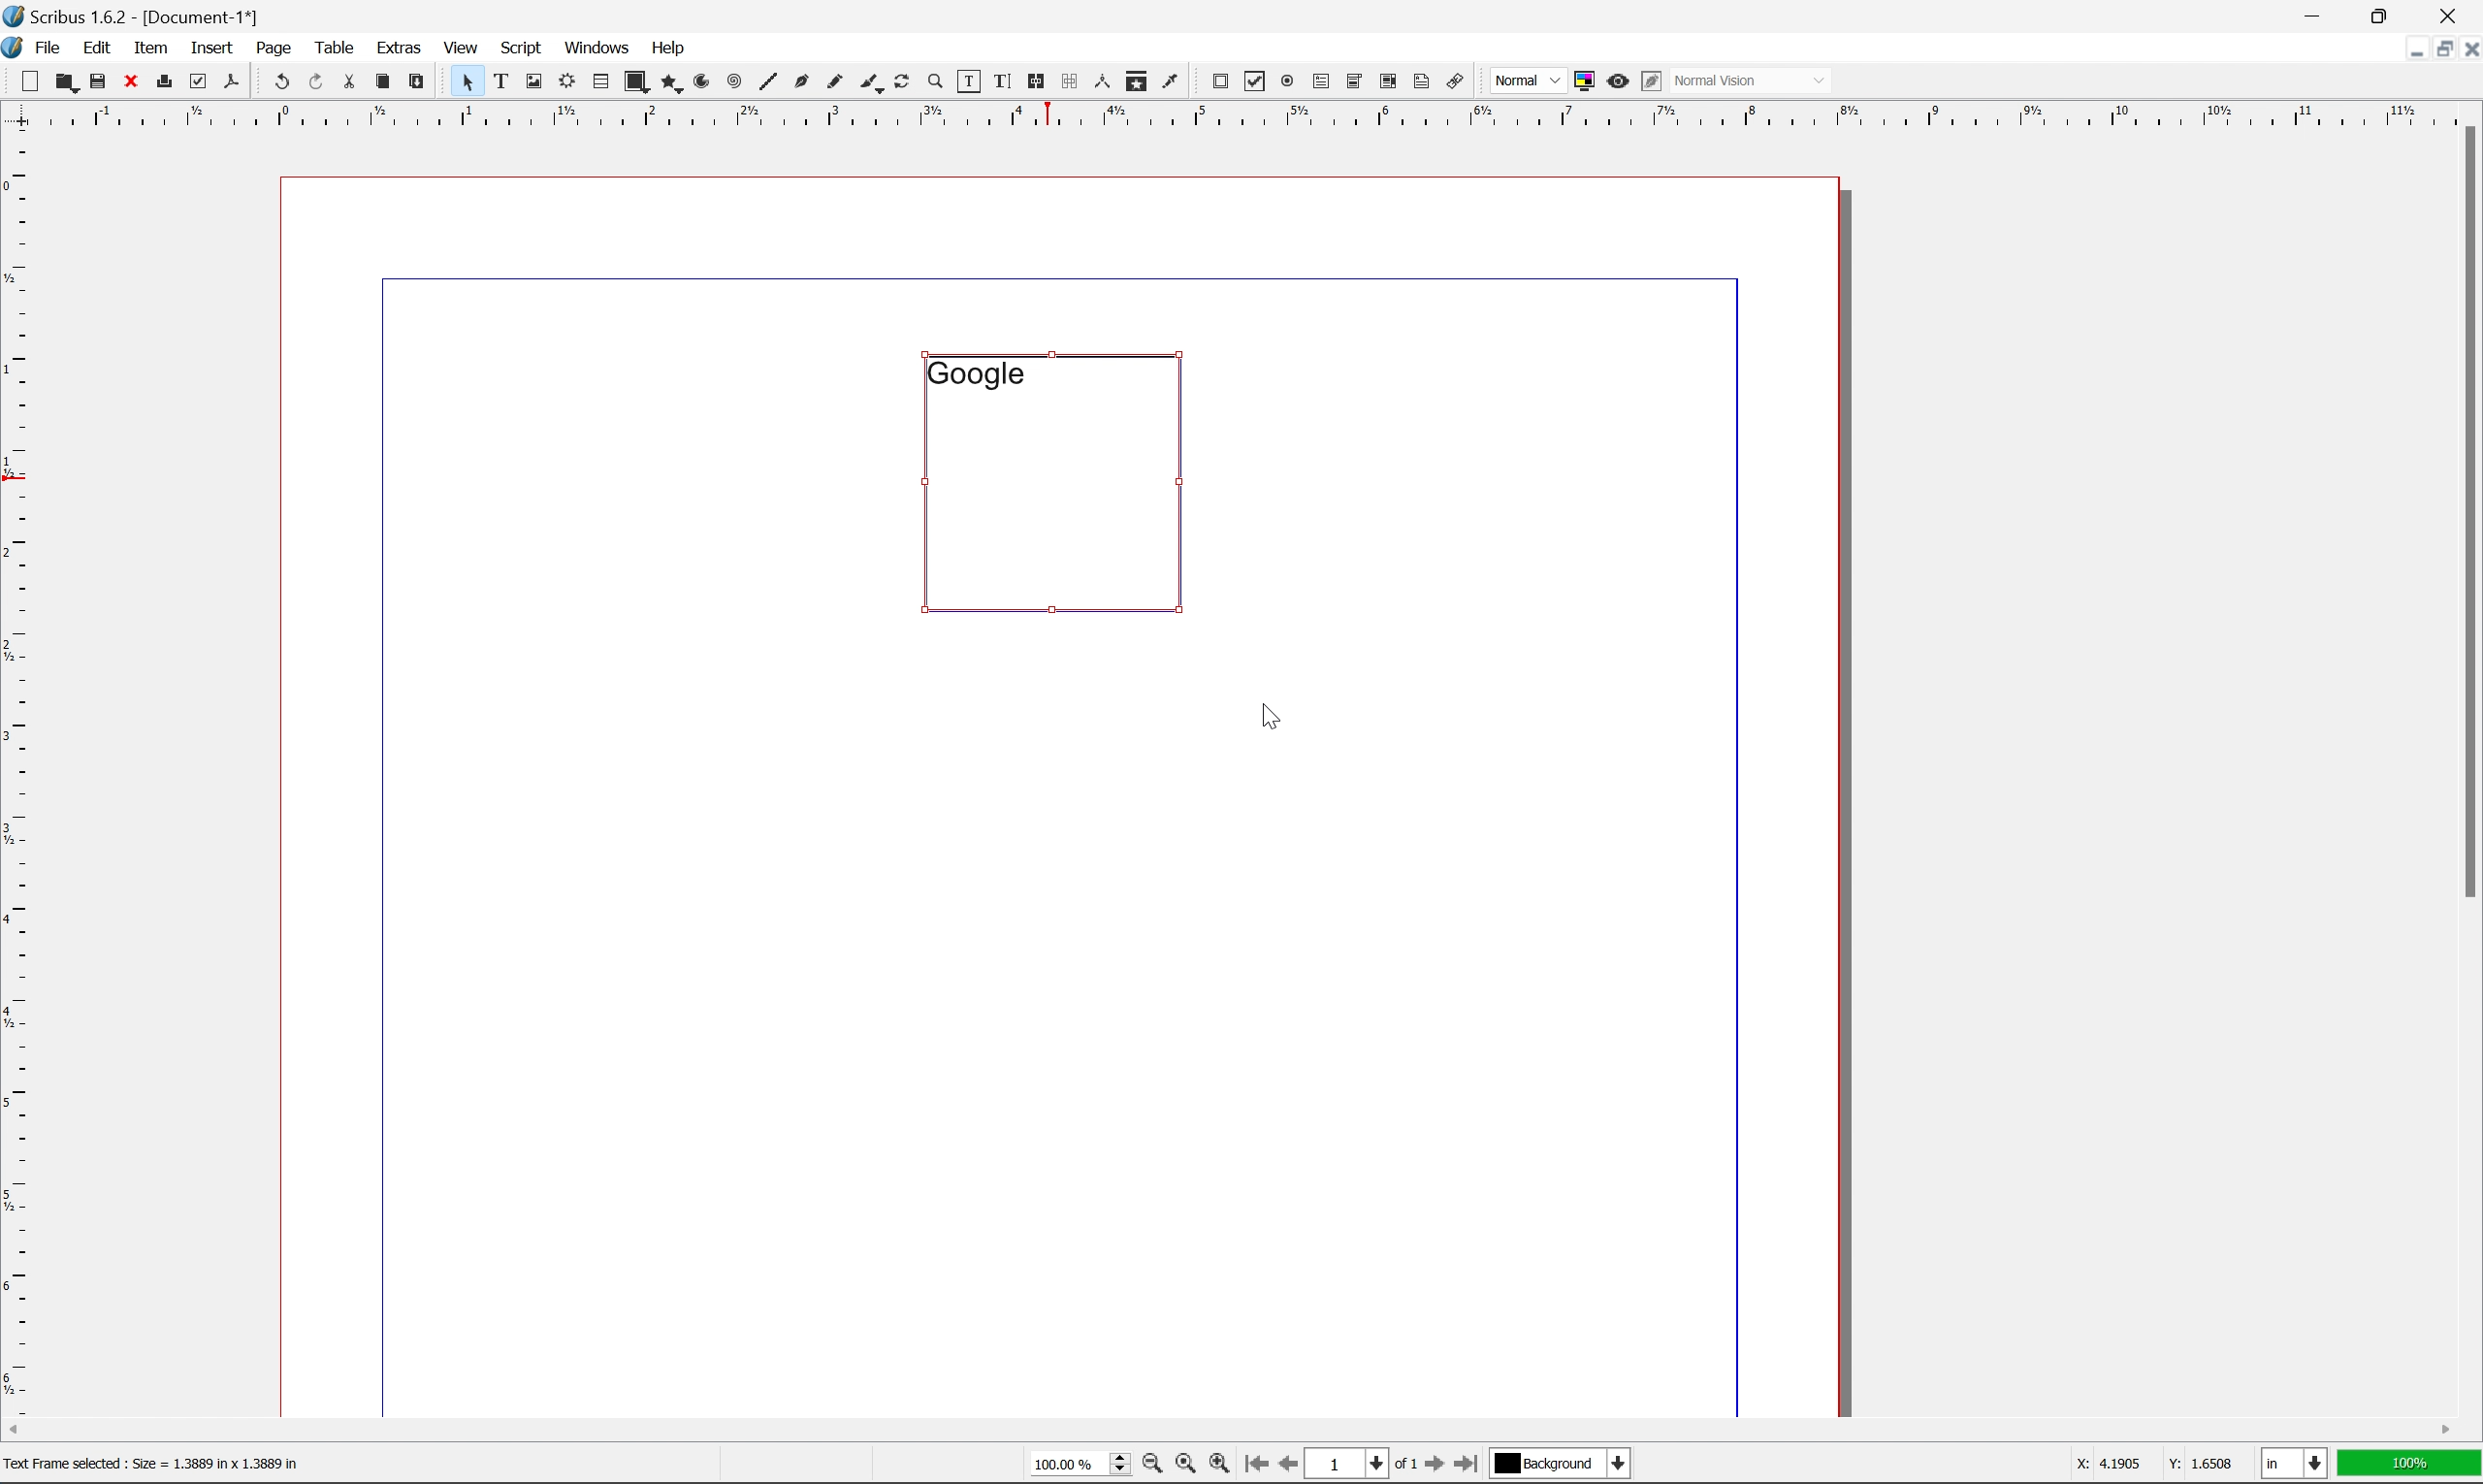  I want to click on go to next page, so click(1429, 1466).